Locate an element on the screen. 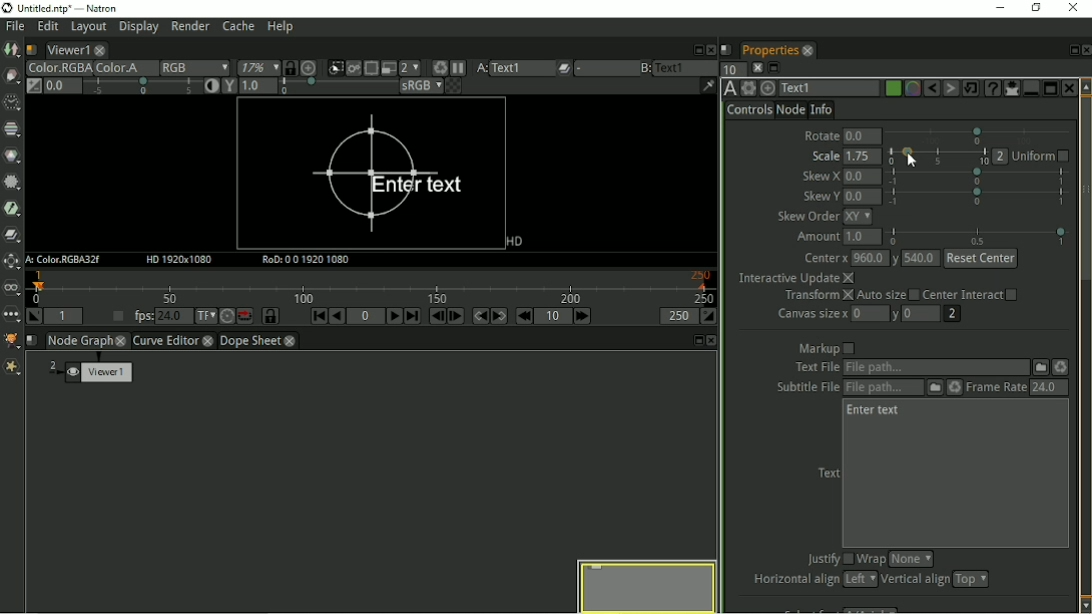 The image size is (1092, 614). Minimize is located at coordinates (999, 8).